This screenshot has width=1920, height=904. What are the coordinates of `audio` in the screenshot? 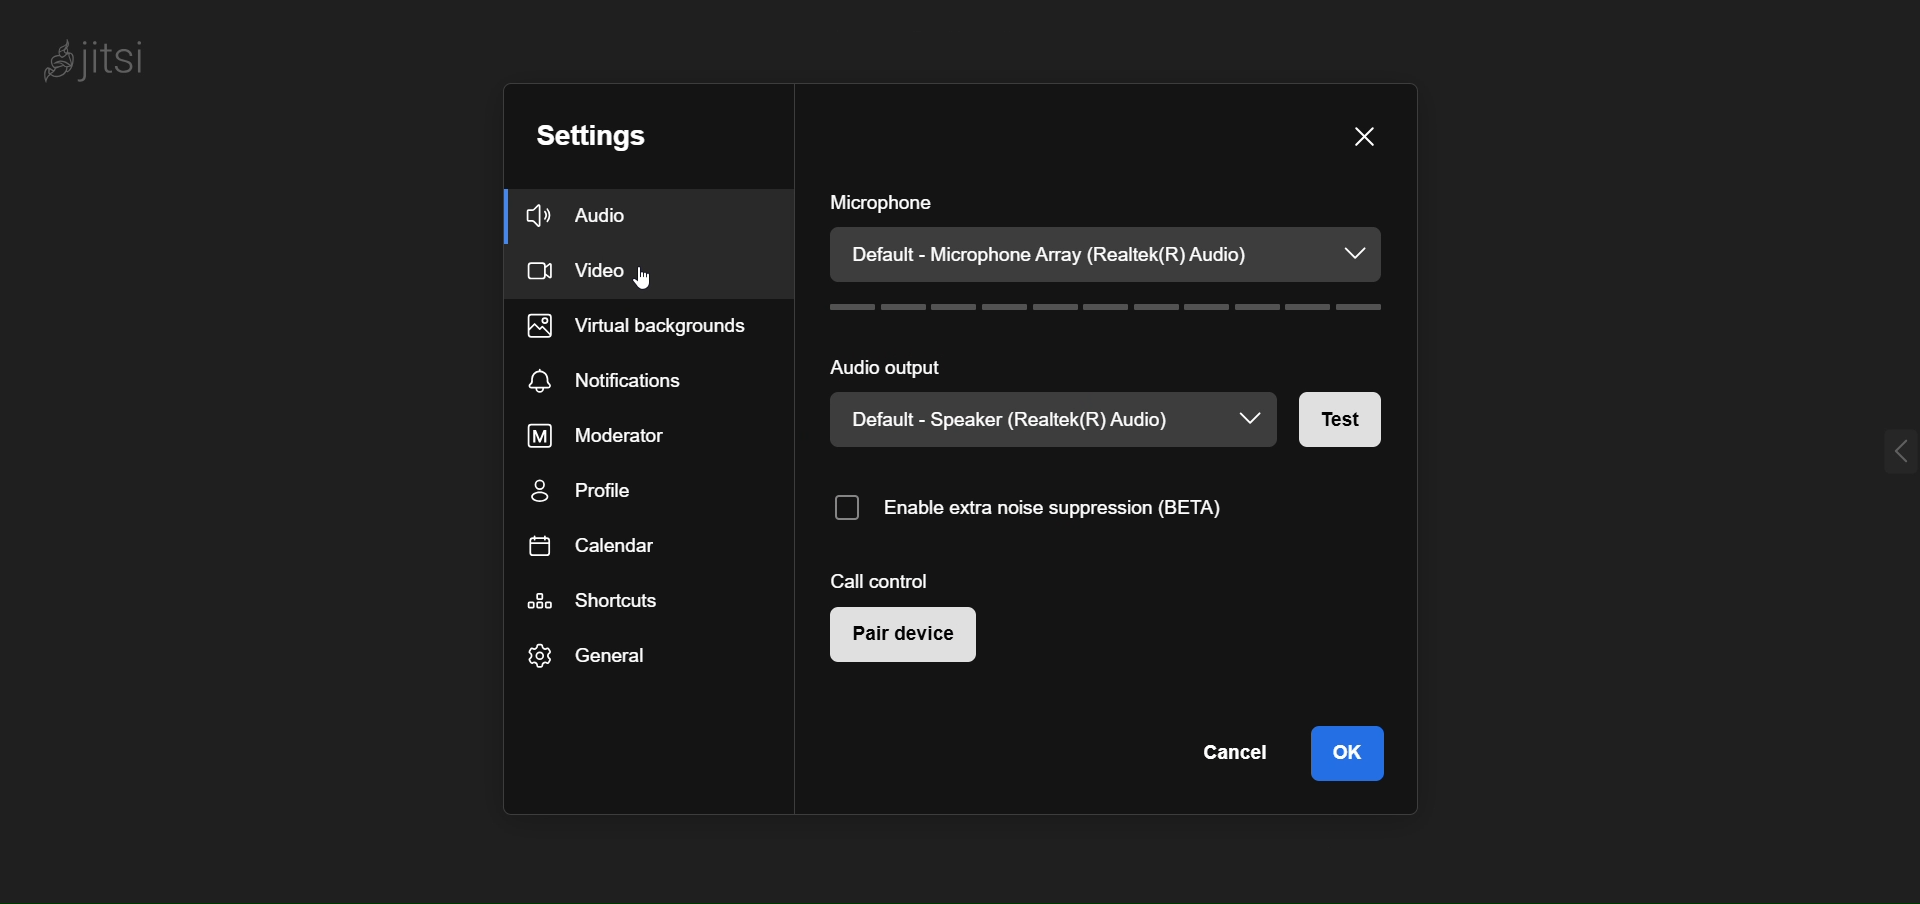 It's located at (614, 218).